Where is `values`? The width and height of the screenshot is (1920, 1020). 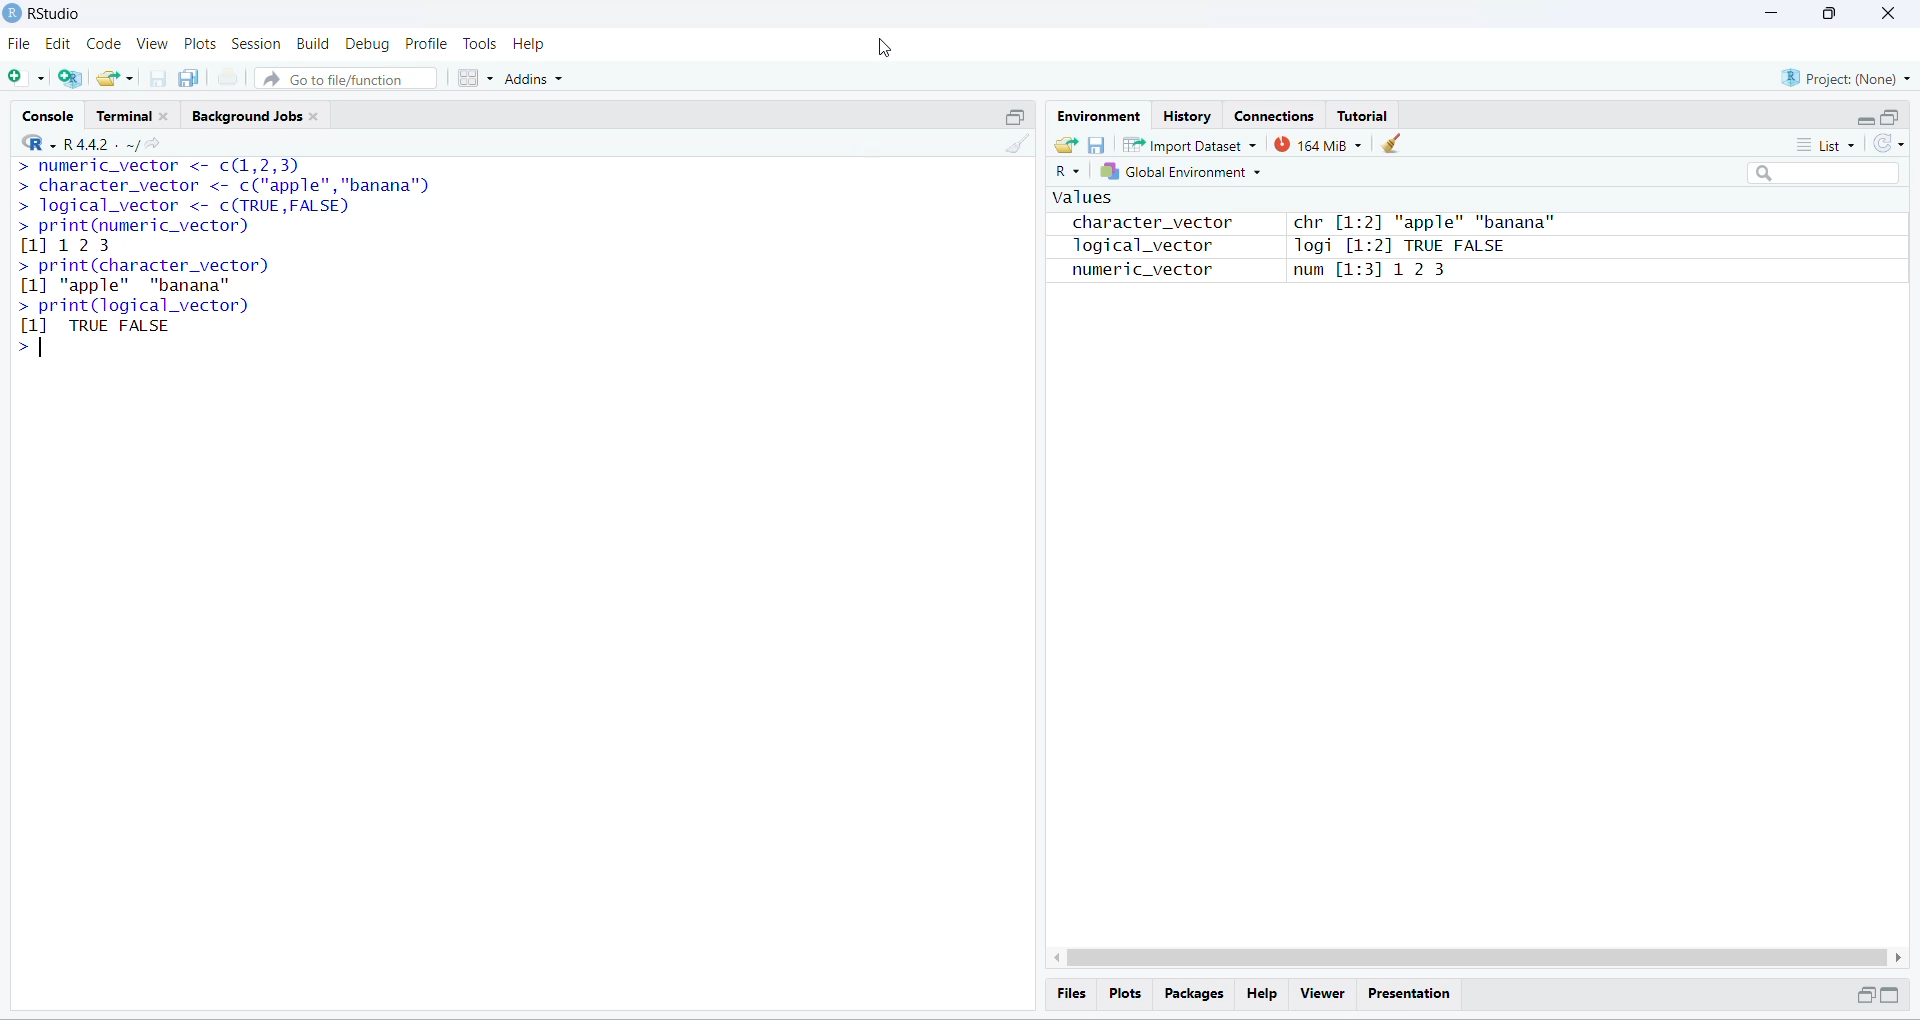
values is located at coordinates (1080, 199).